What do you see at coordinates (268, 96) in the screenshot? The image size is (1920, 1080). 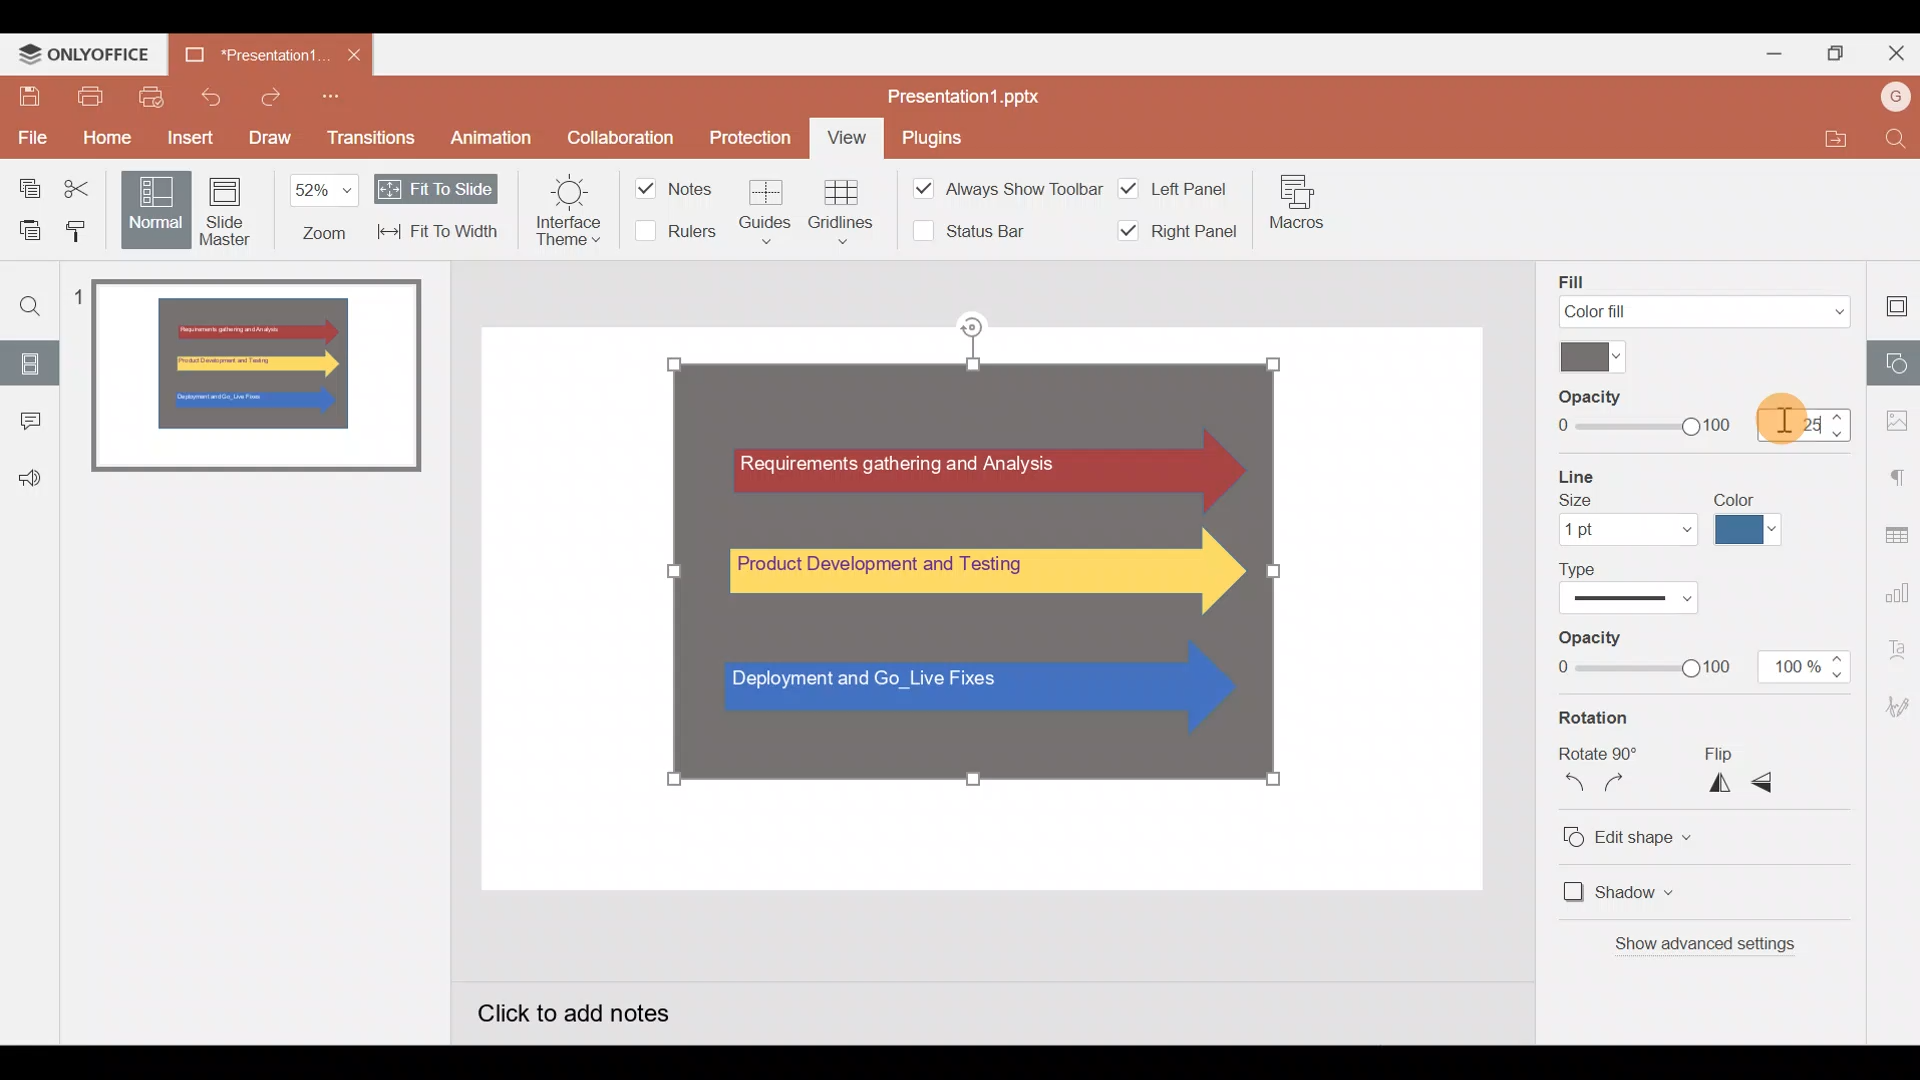 I see `Redo` at bounding box center [268, 96].